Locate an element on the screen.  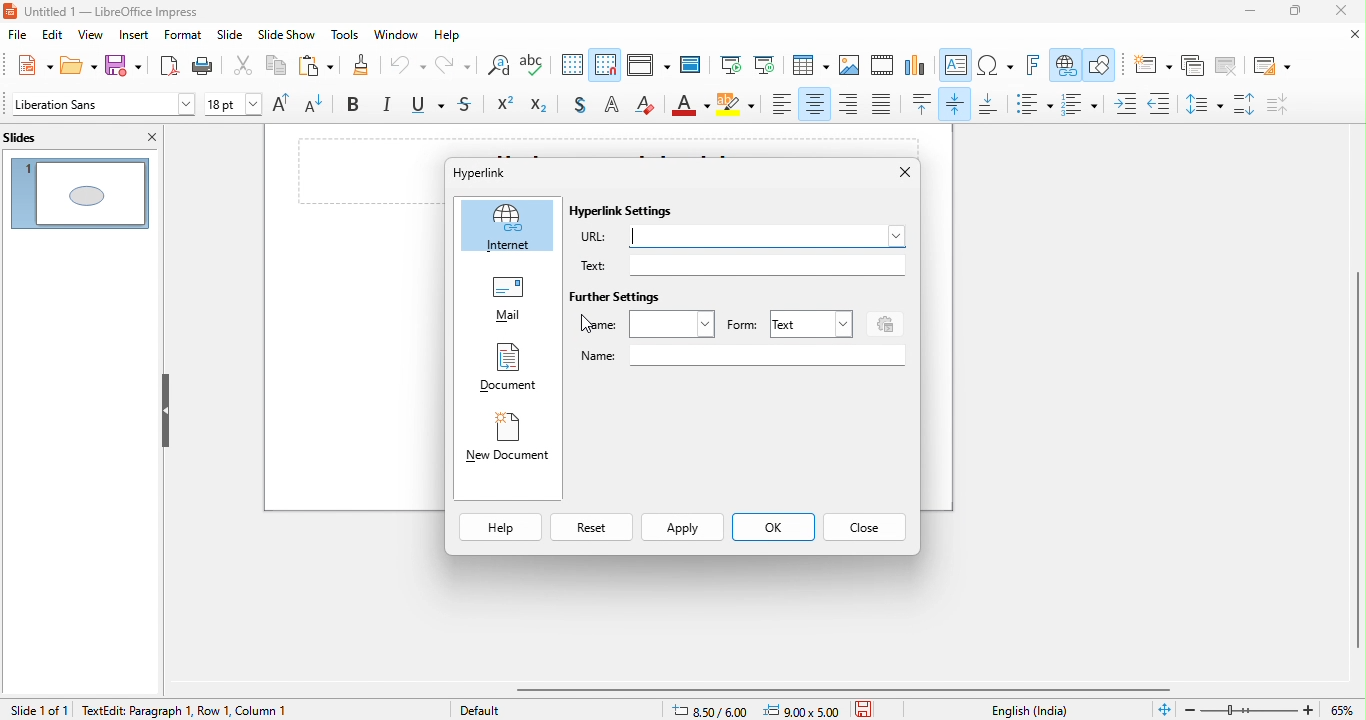
edit is located at coordinates (54, 36).